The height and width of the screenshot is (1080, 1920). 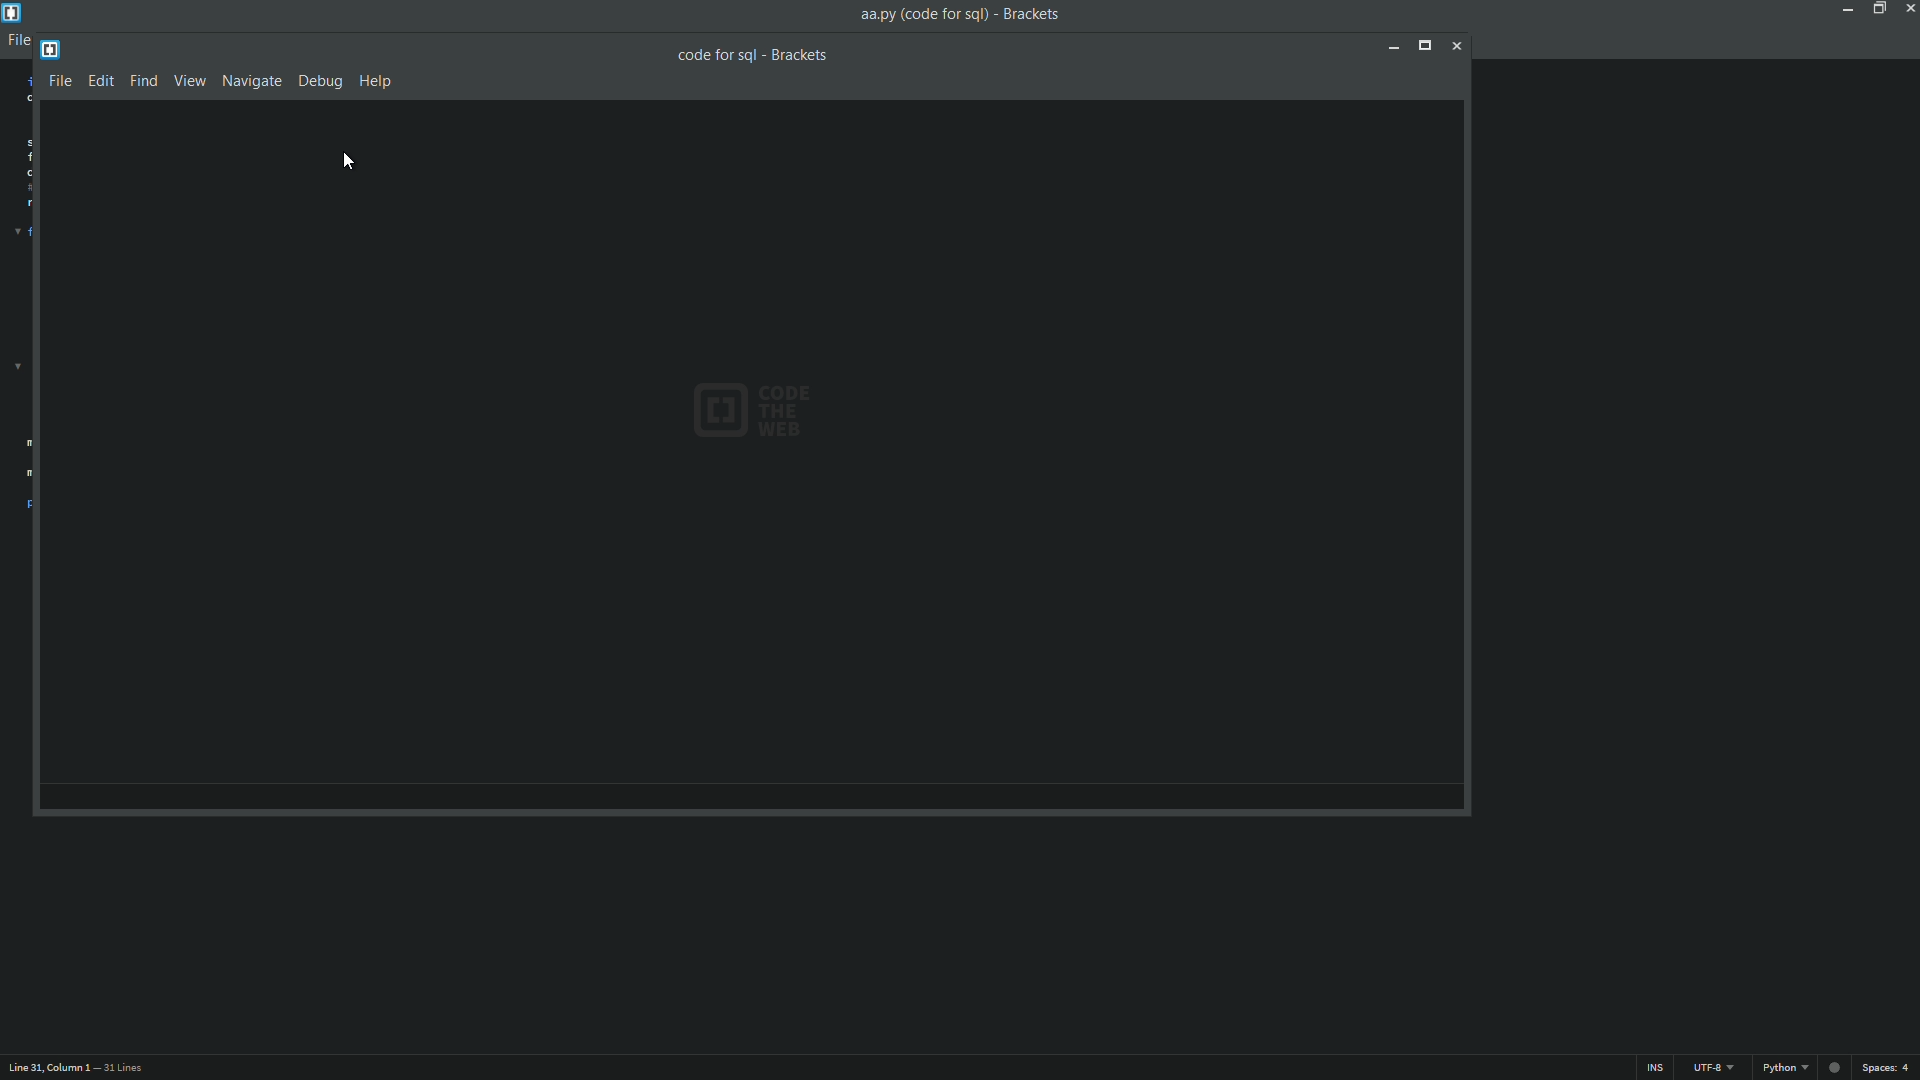 I want to click on Debug, so click(x=322, y=81).